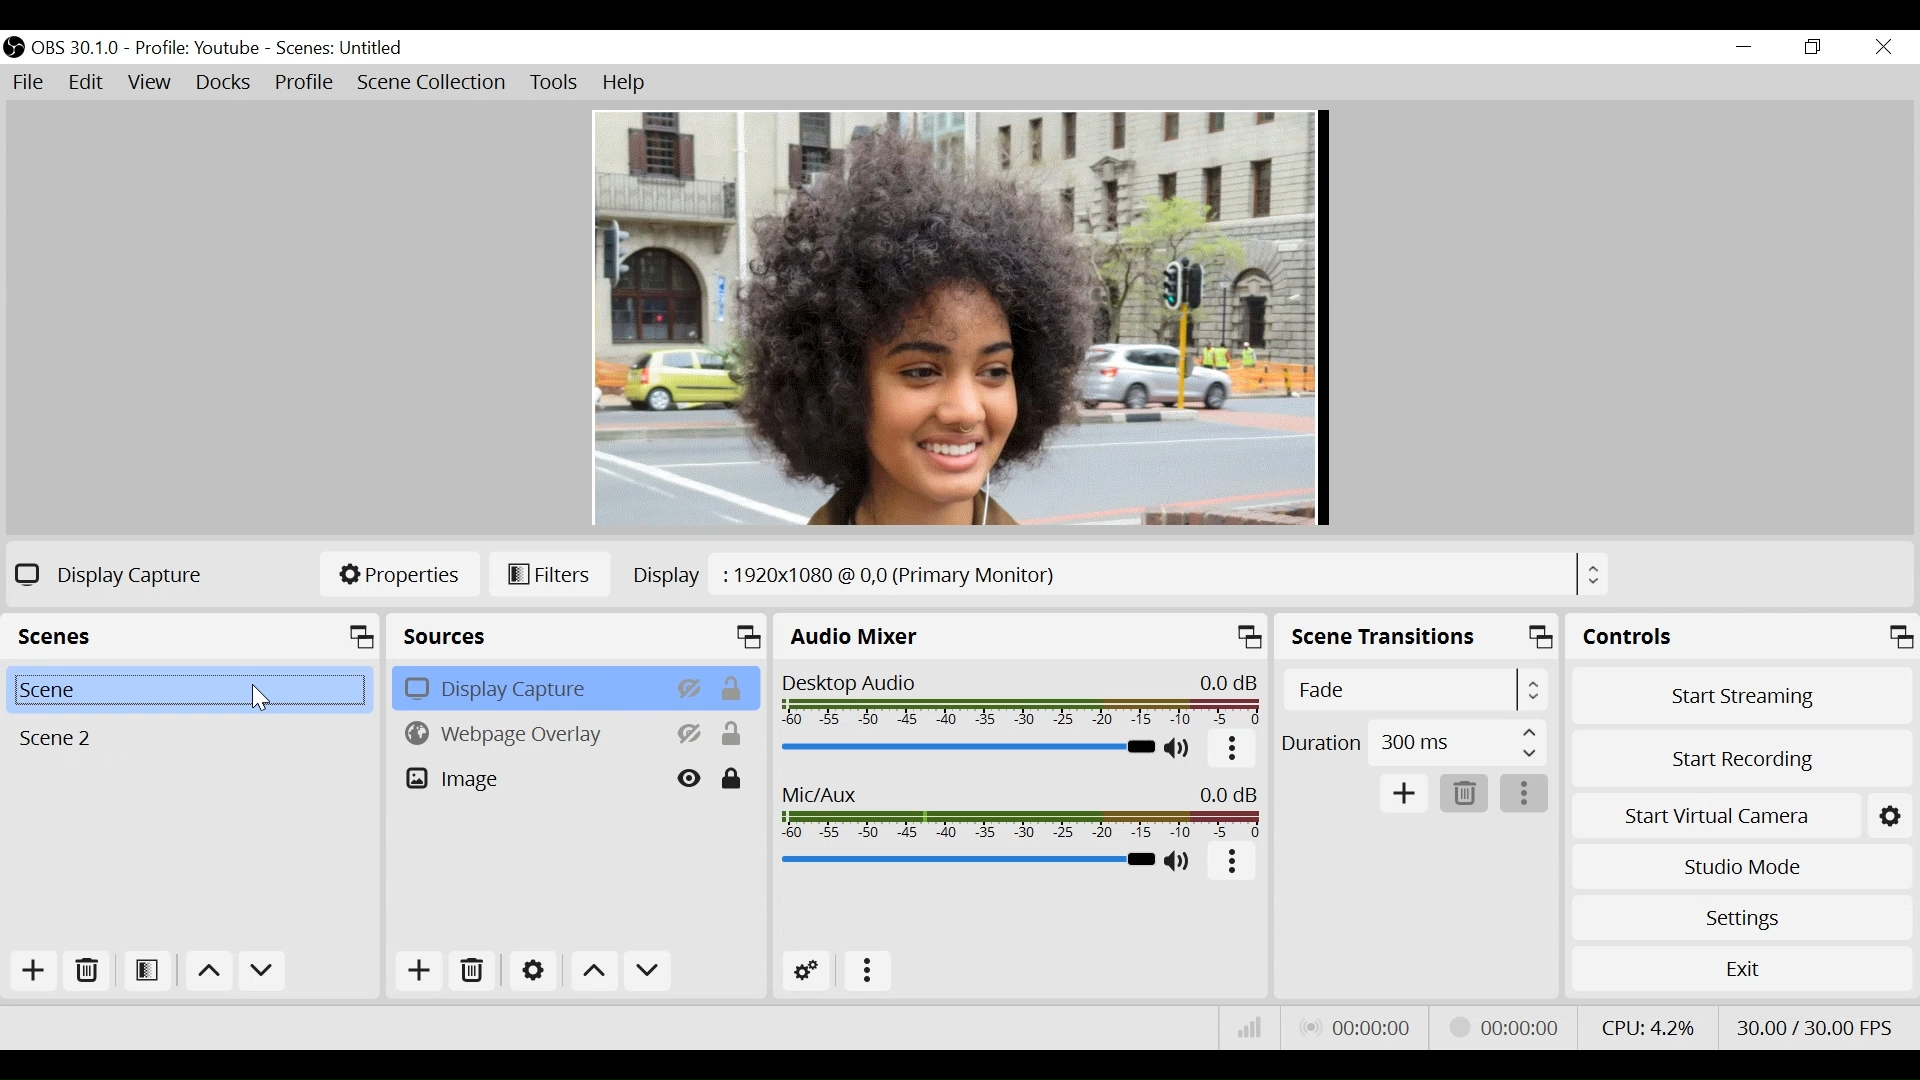  Describe the element at coordinates (530, 732) in the screenshot. I see `Webpage Overlay` at that location.